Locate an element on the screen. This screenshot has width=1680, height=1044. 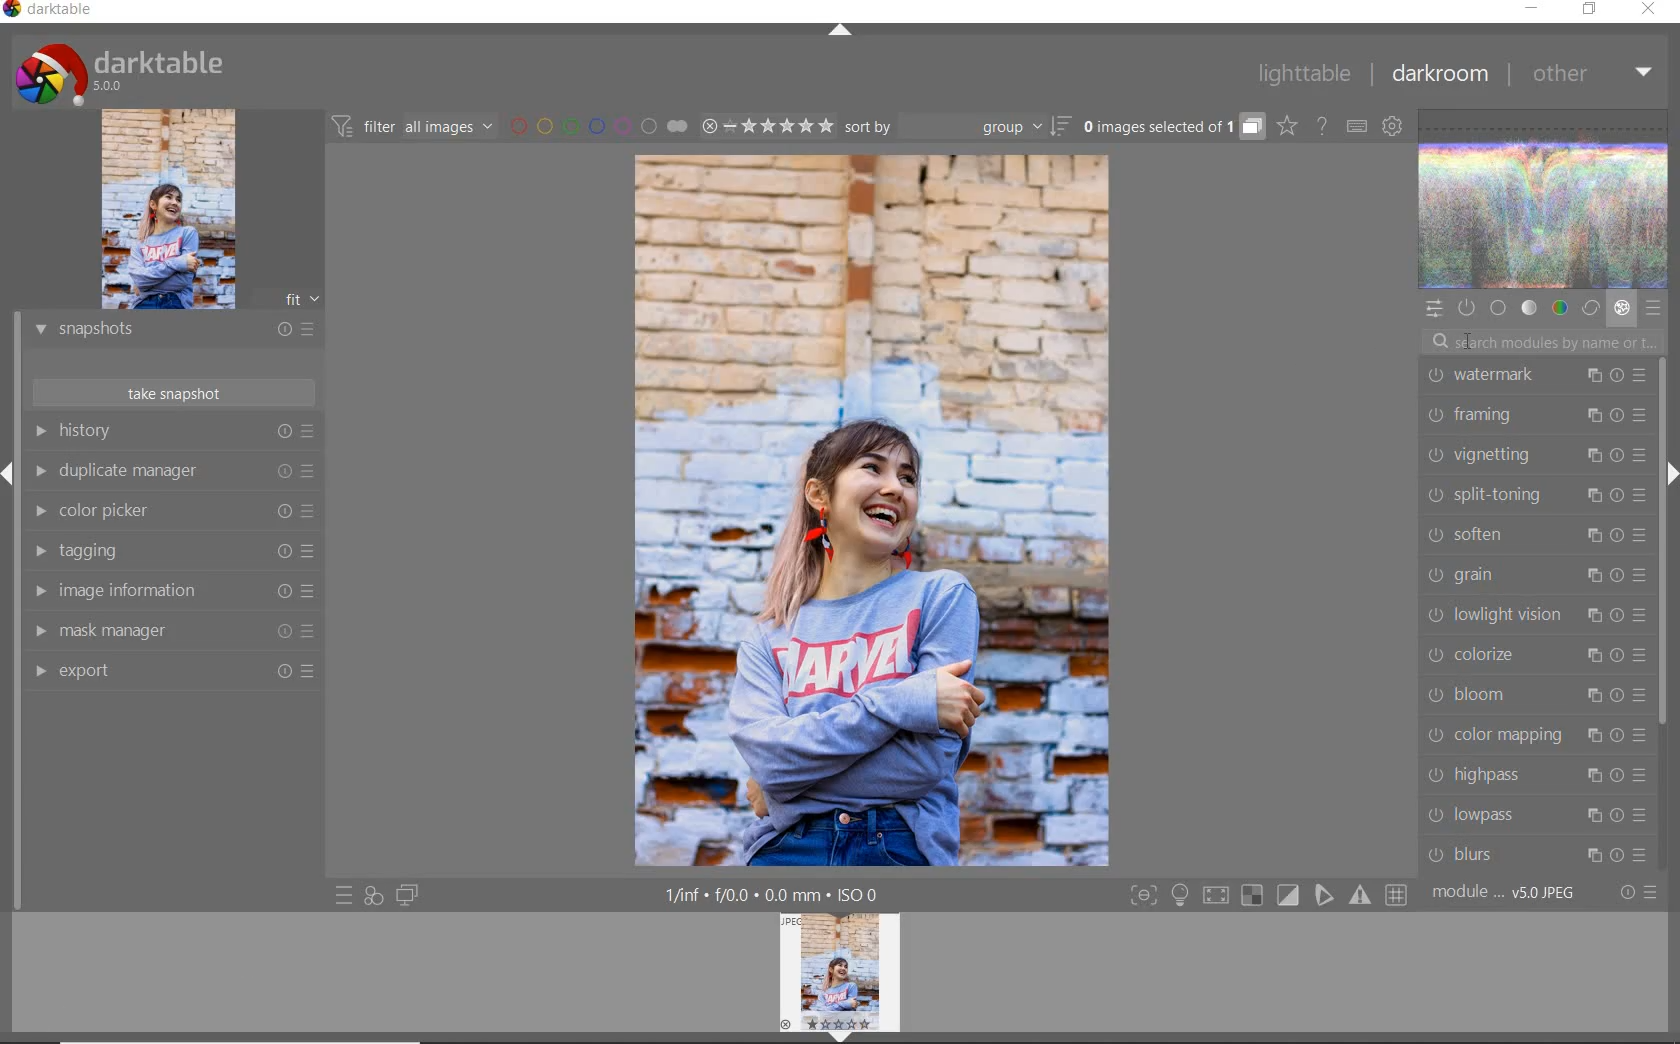
selected image is located at coordinates (873, 514).